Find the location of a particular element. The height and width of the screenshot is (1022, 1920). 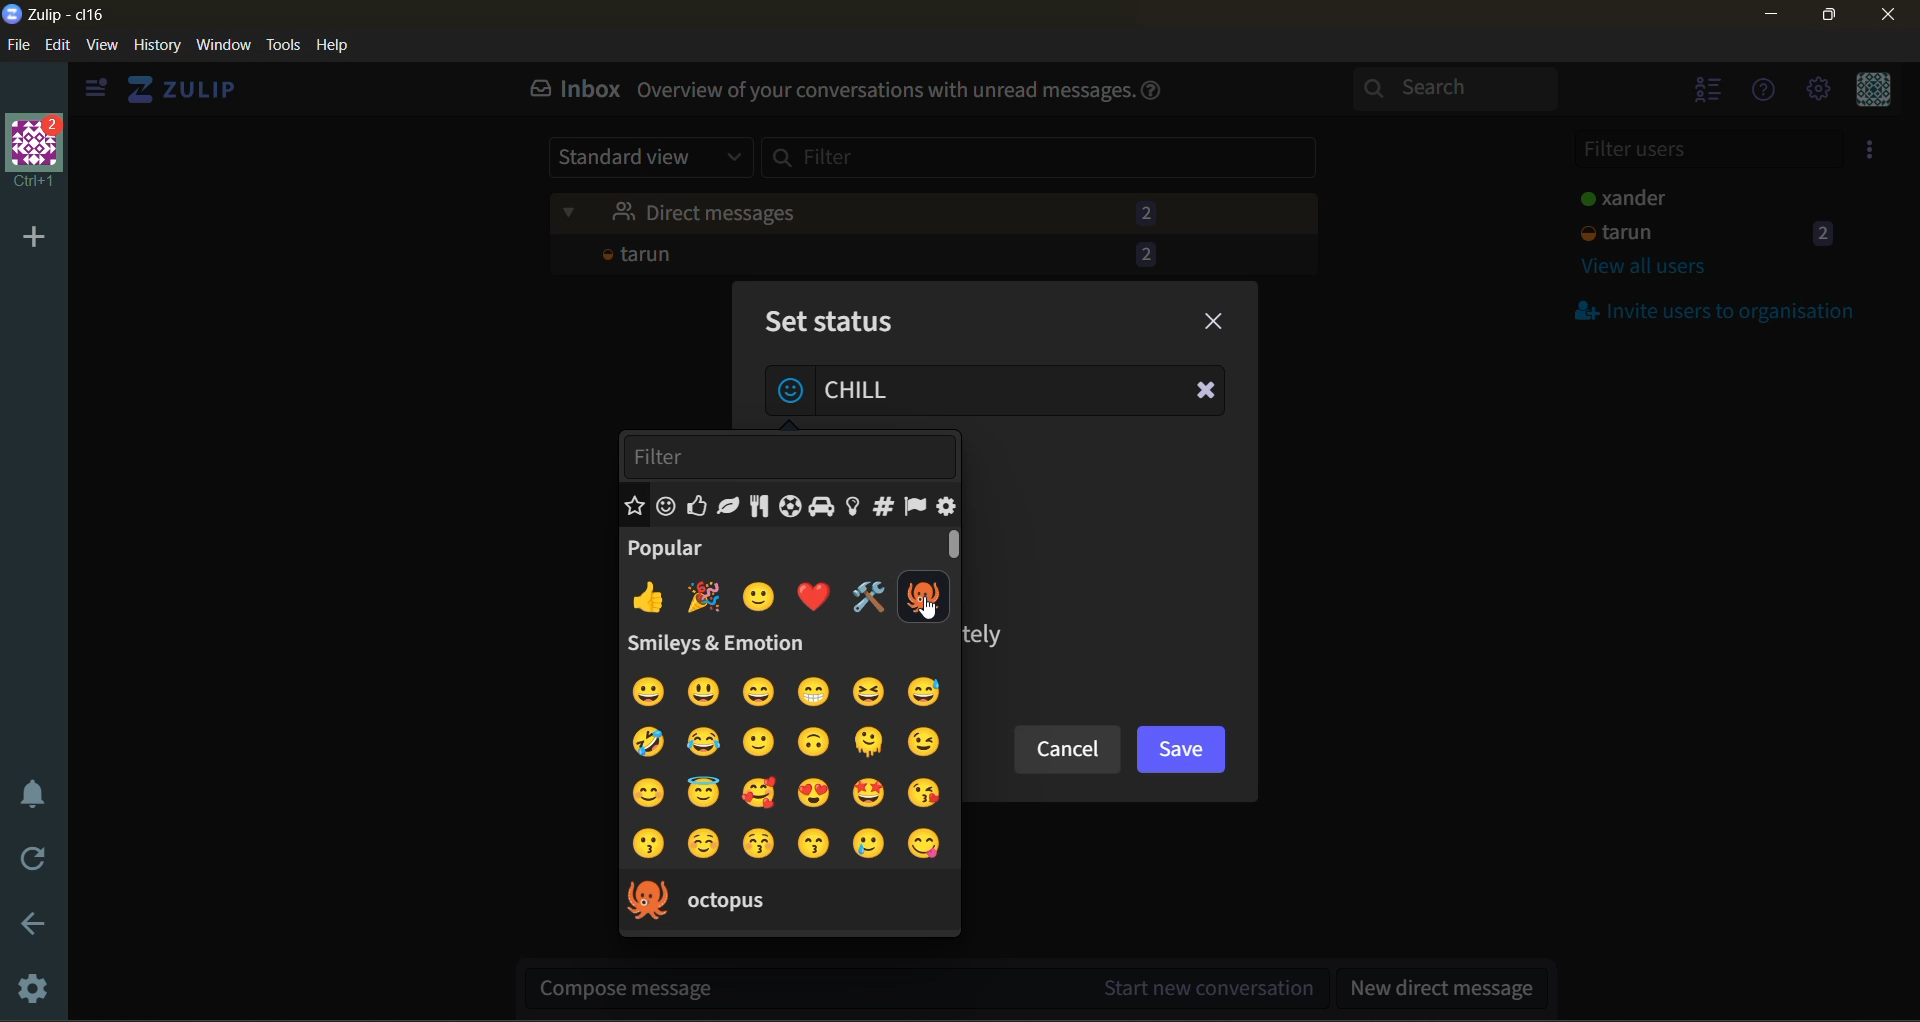

filter is located at coordinates (667, 453).